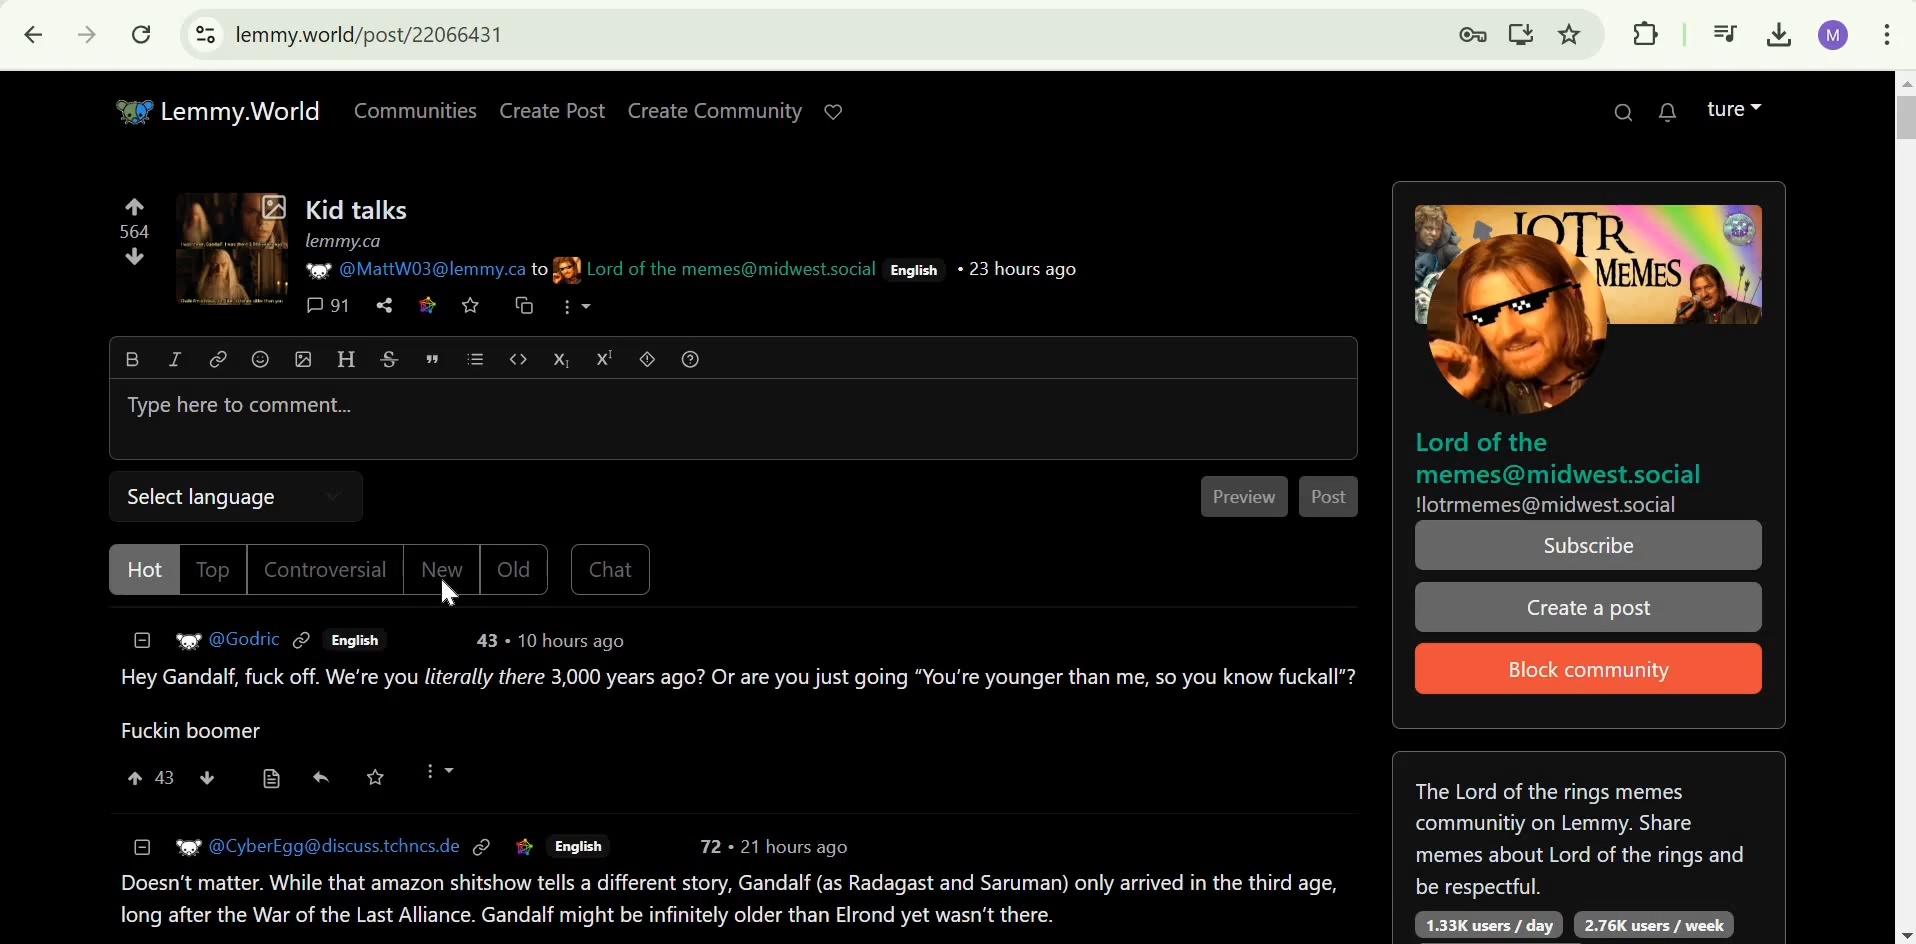  I want to click on share, so click(383, 306).